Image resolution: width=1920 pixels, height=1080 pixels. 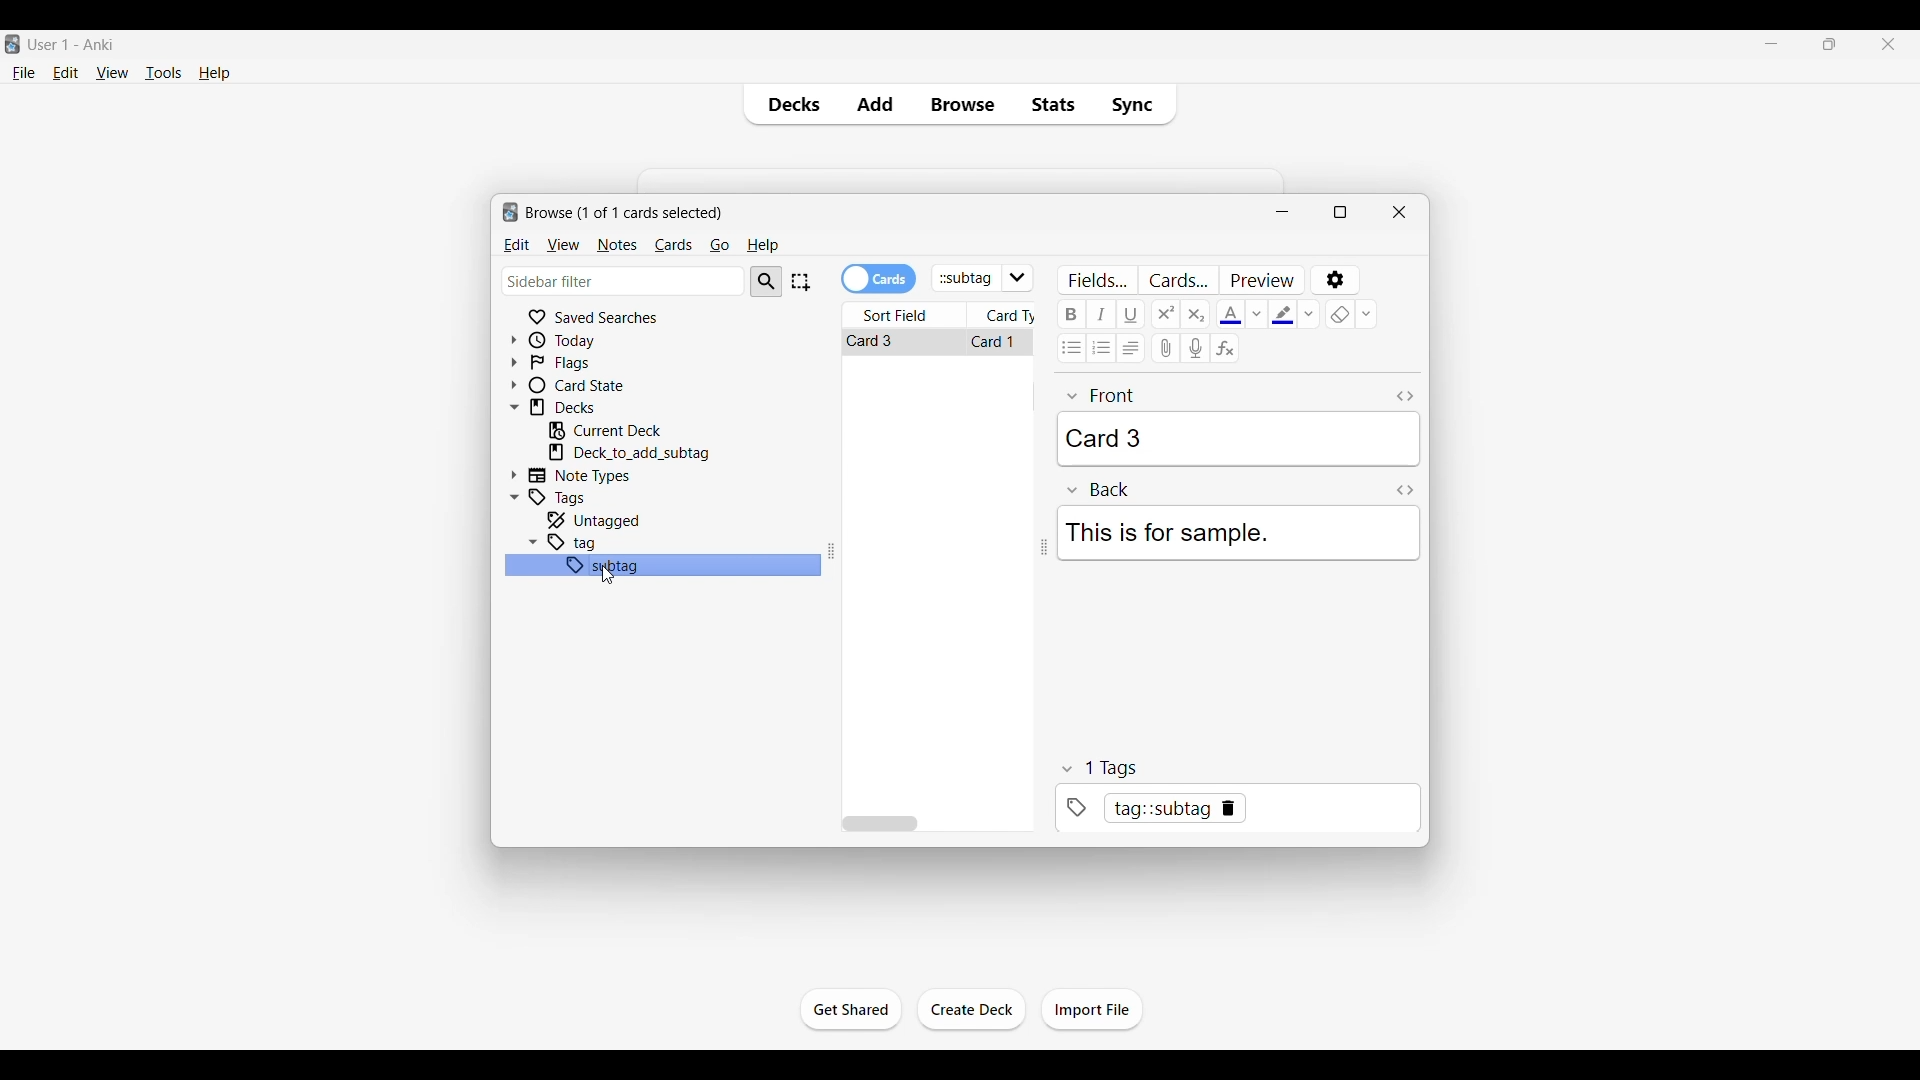 I want to click on Selected text highlight color, so click(x=1283, y=314).